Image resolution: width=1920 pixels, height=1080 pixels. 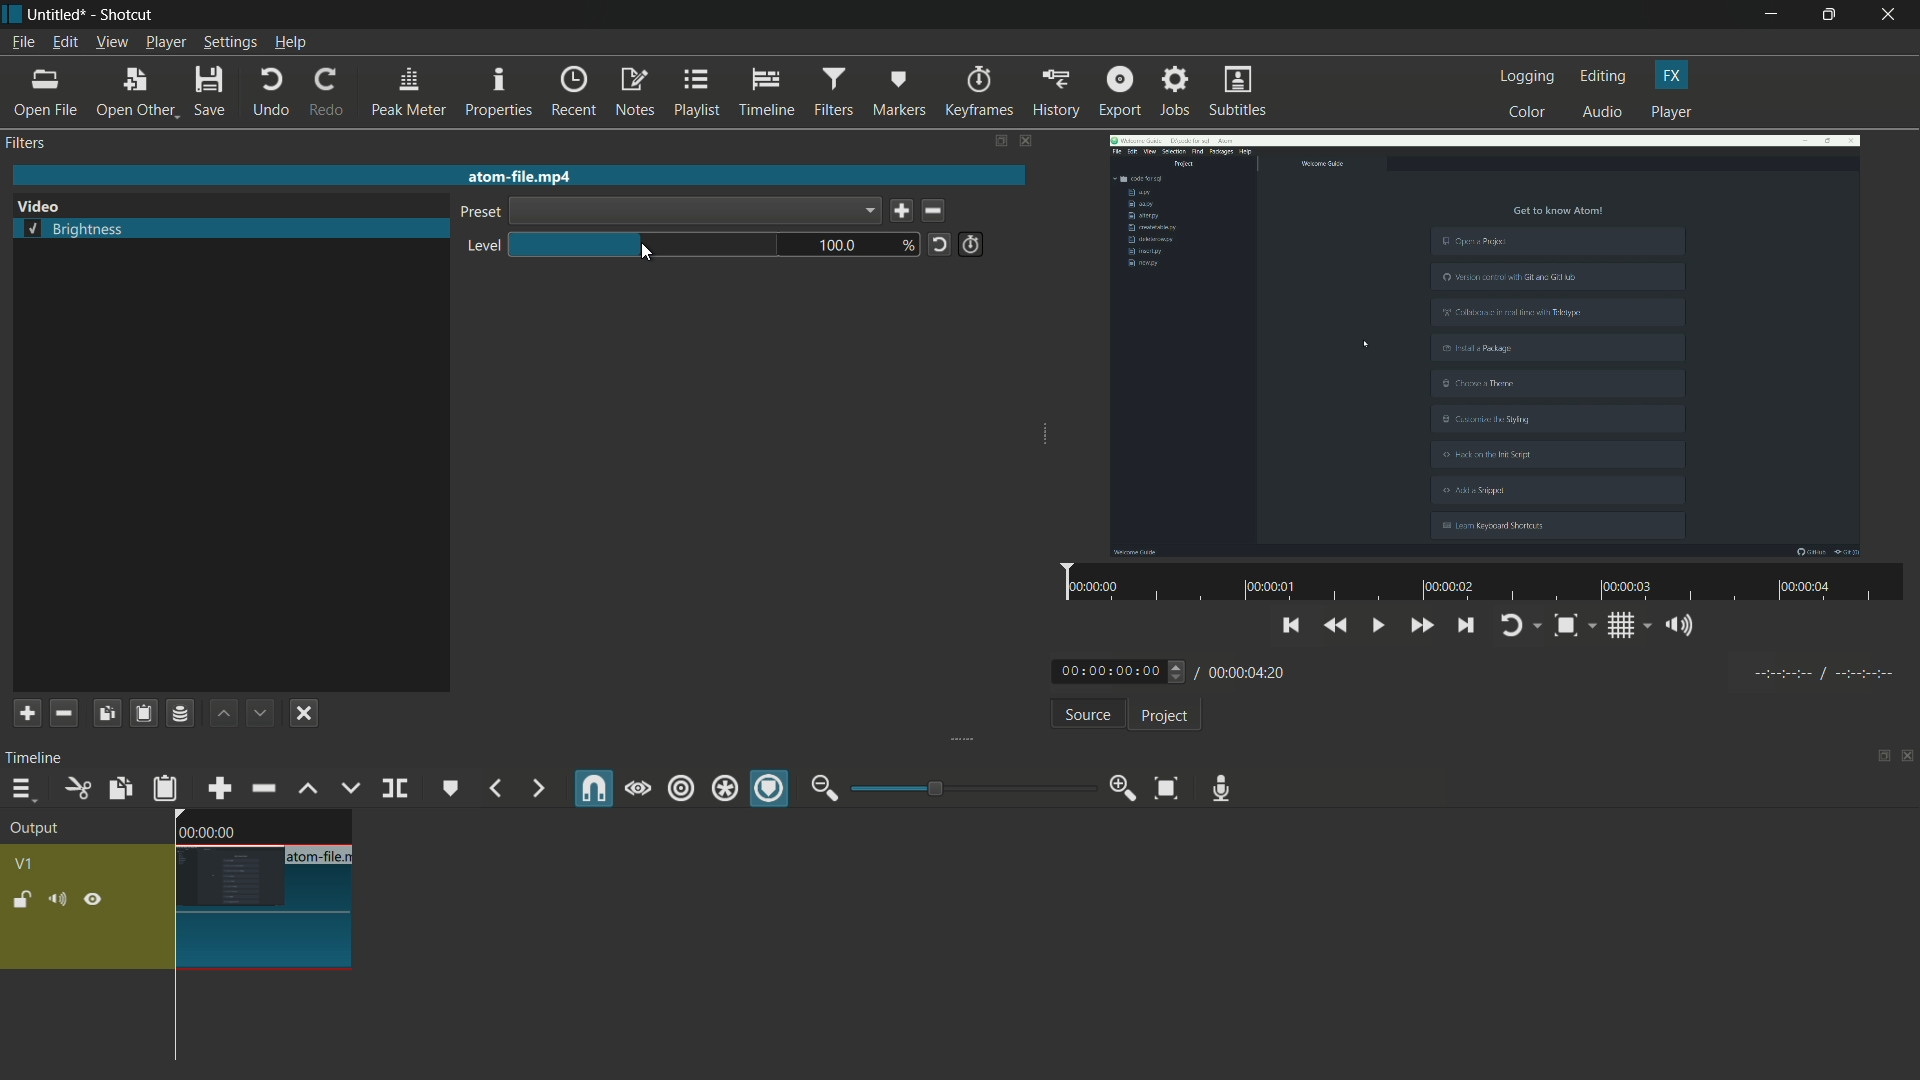 I want to click on edit menu, so click(x=62, y=43).